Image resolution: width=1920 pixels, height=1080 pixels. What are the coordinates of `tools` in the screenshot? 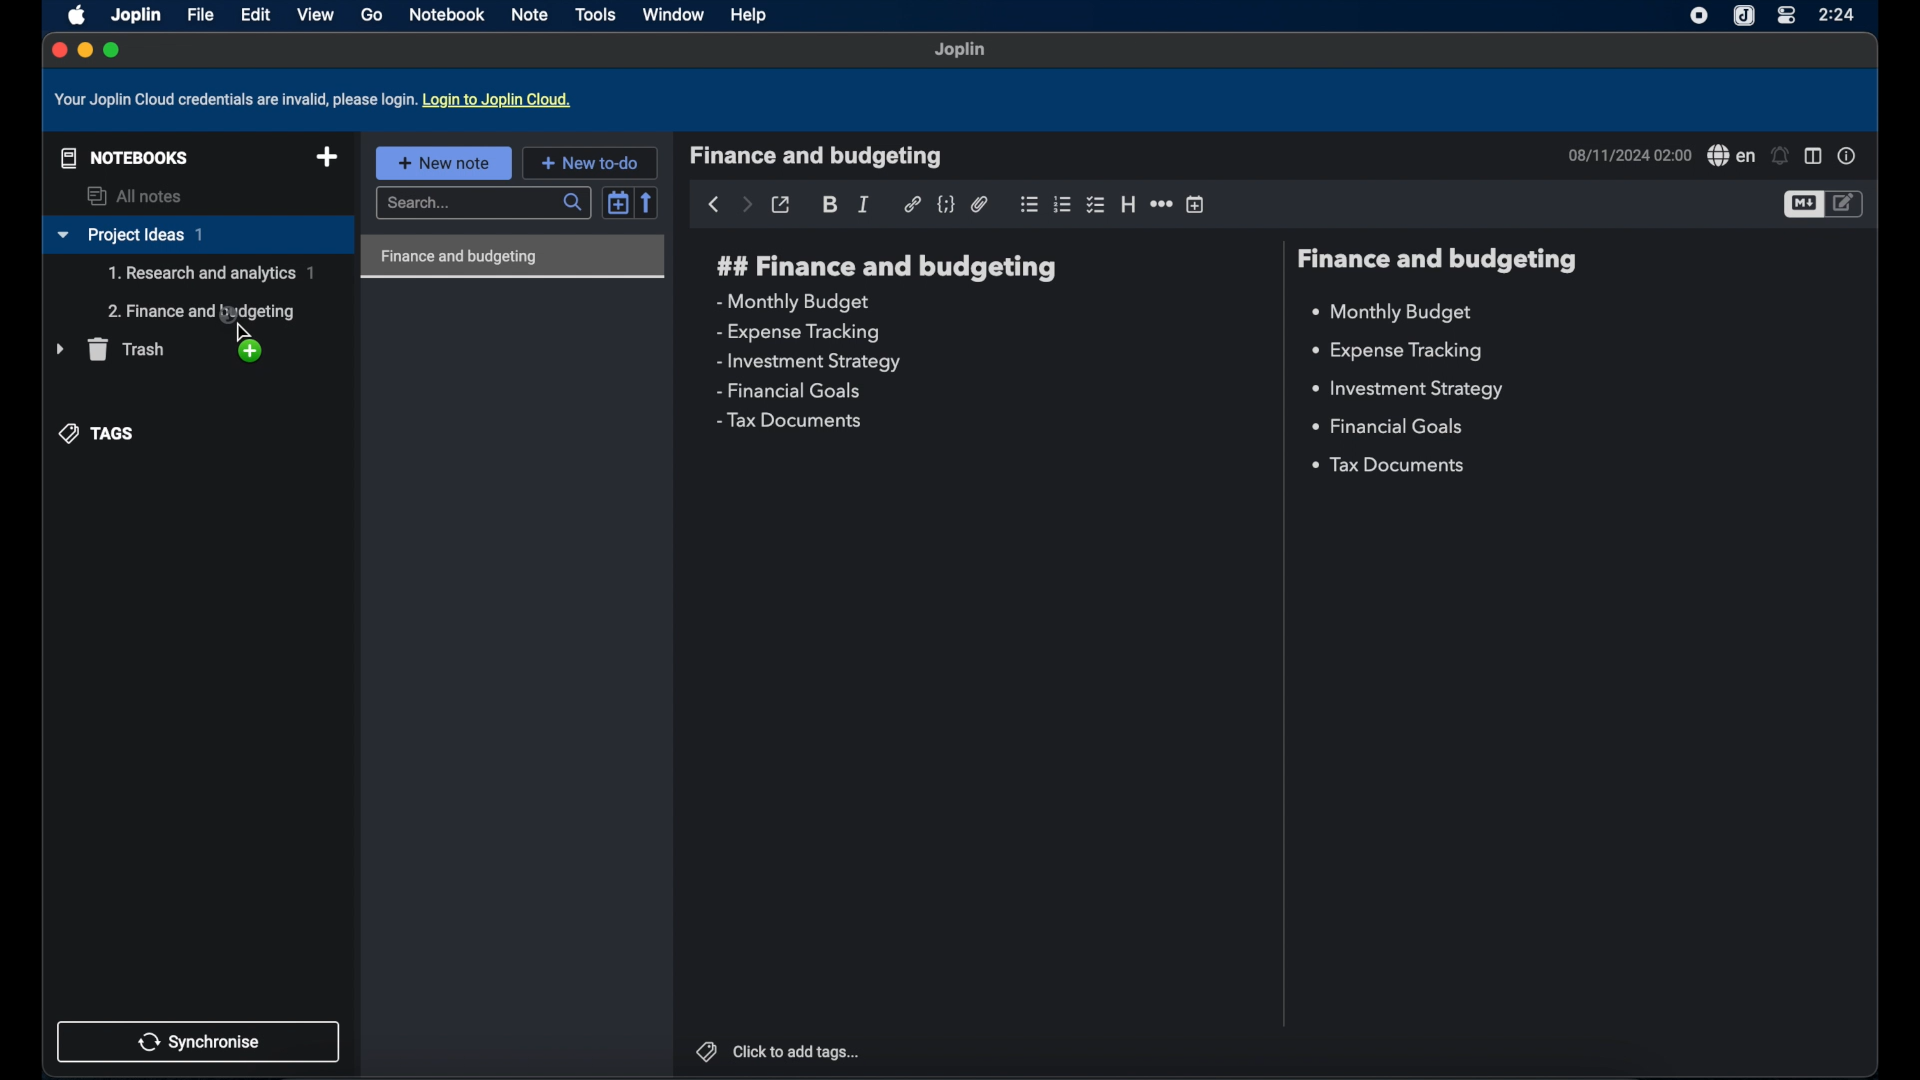 It's located at (596, 14).